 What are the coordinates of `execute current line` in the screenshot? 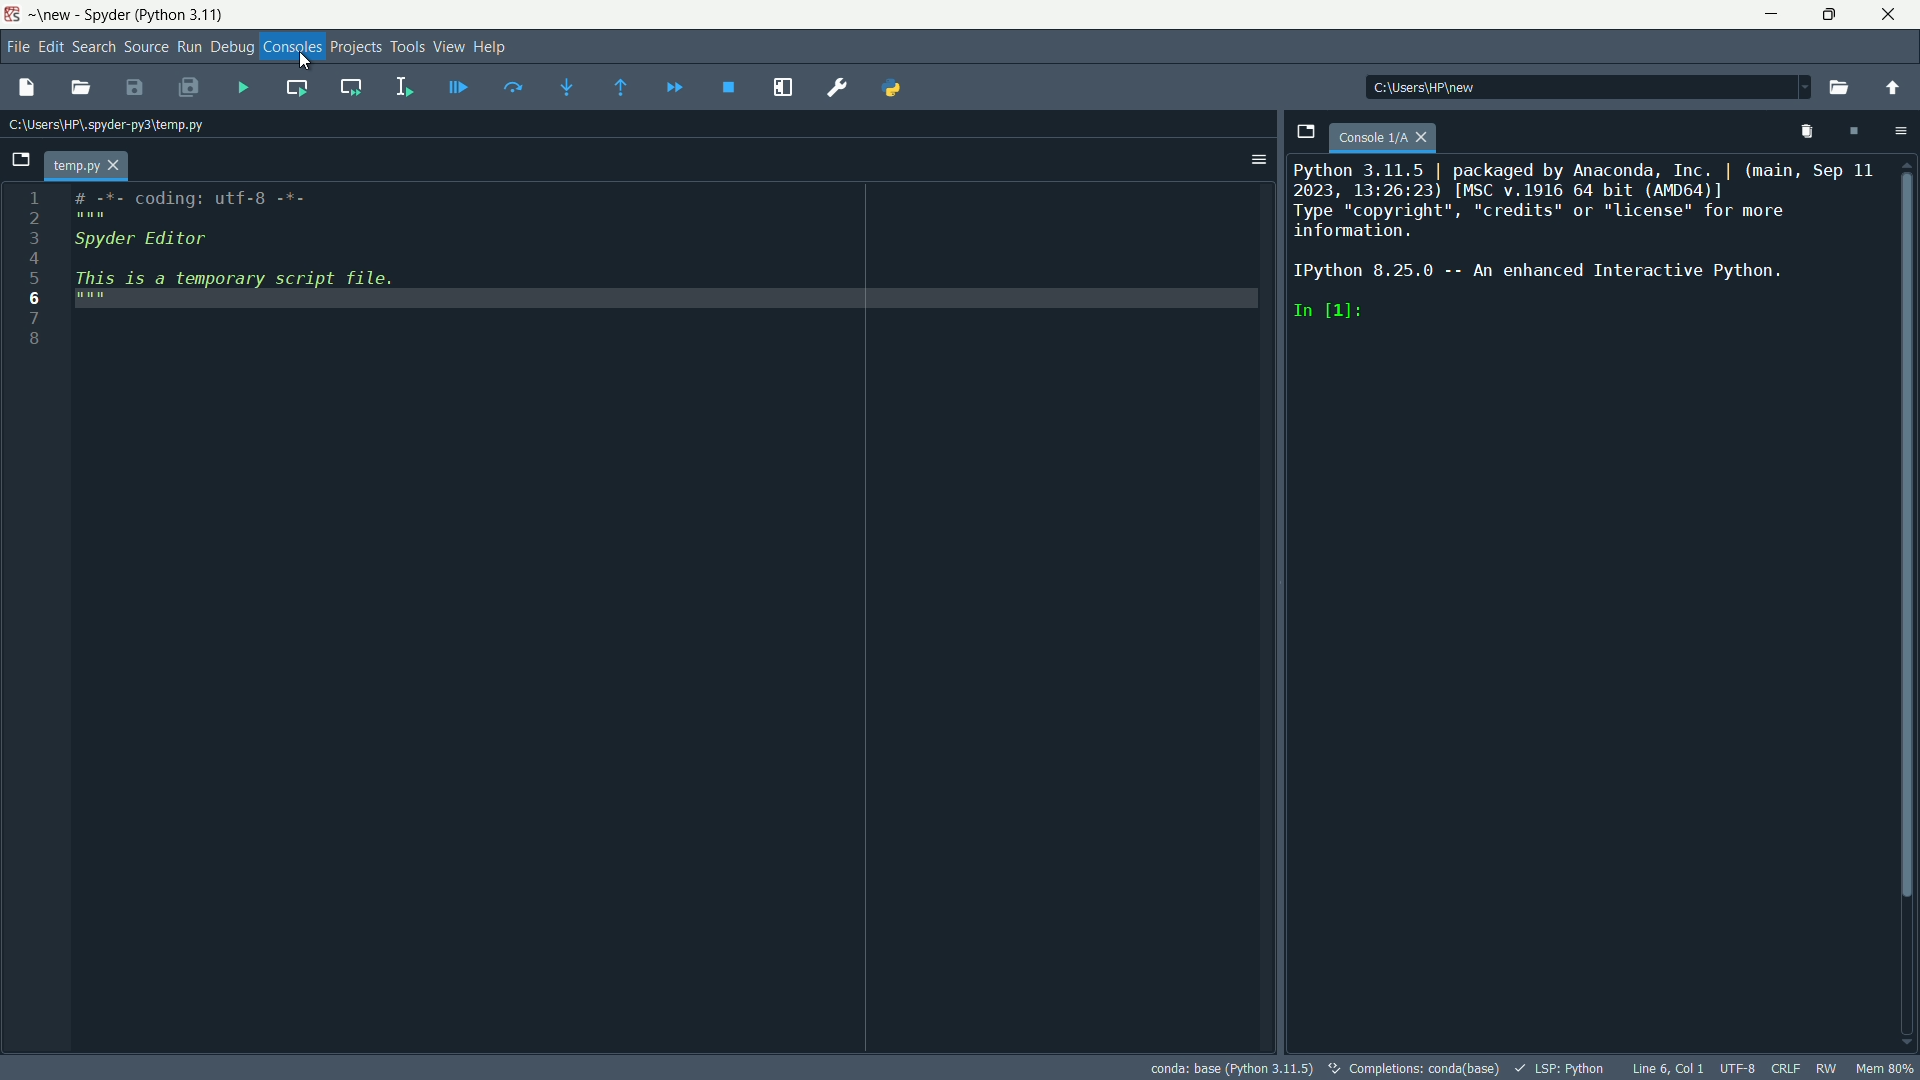 It's located at (518, 89).